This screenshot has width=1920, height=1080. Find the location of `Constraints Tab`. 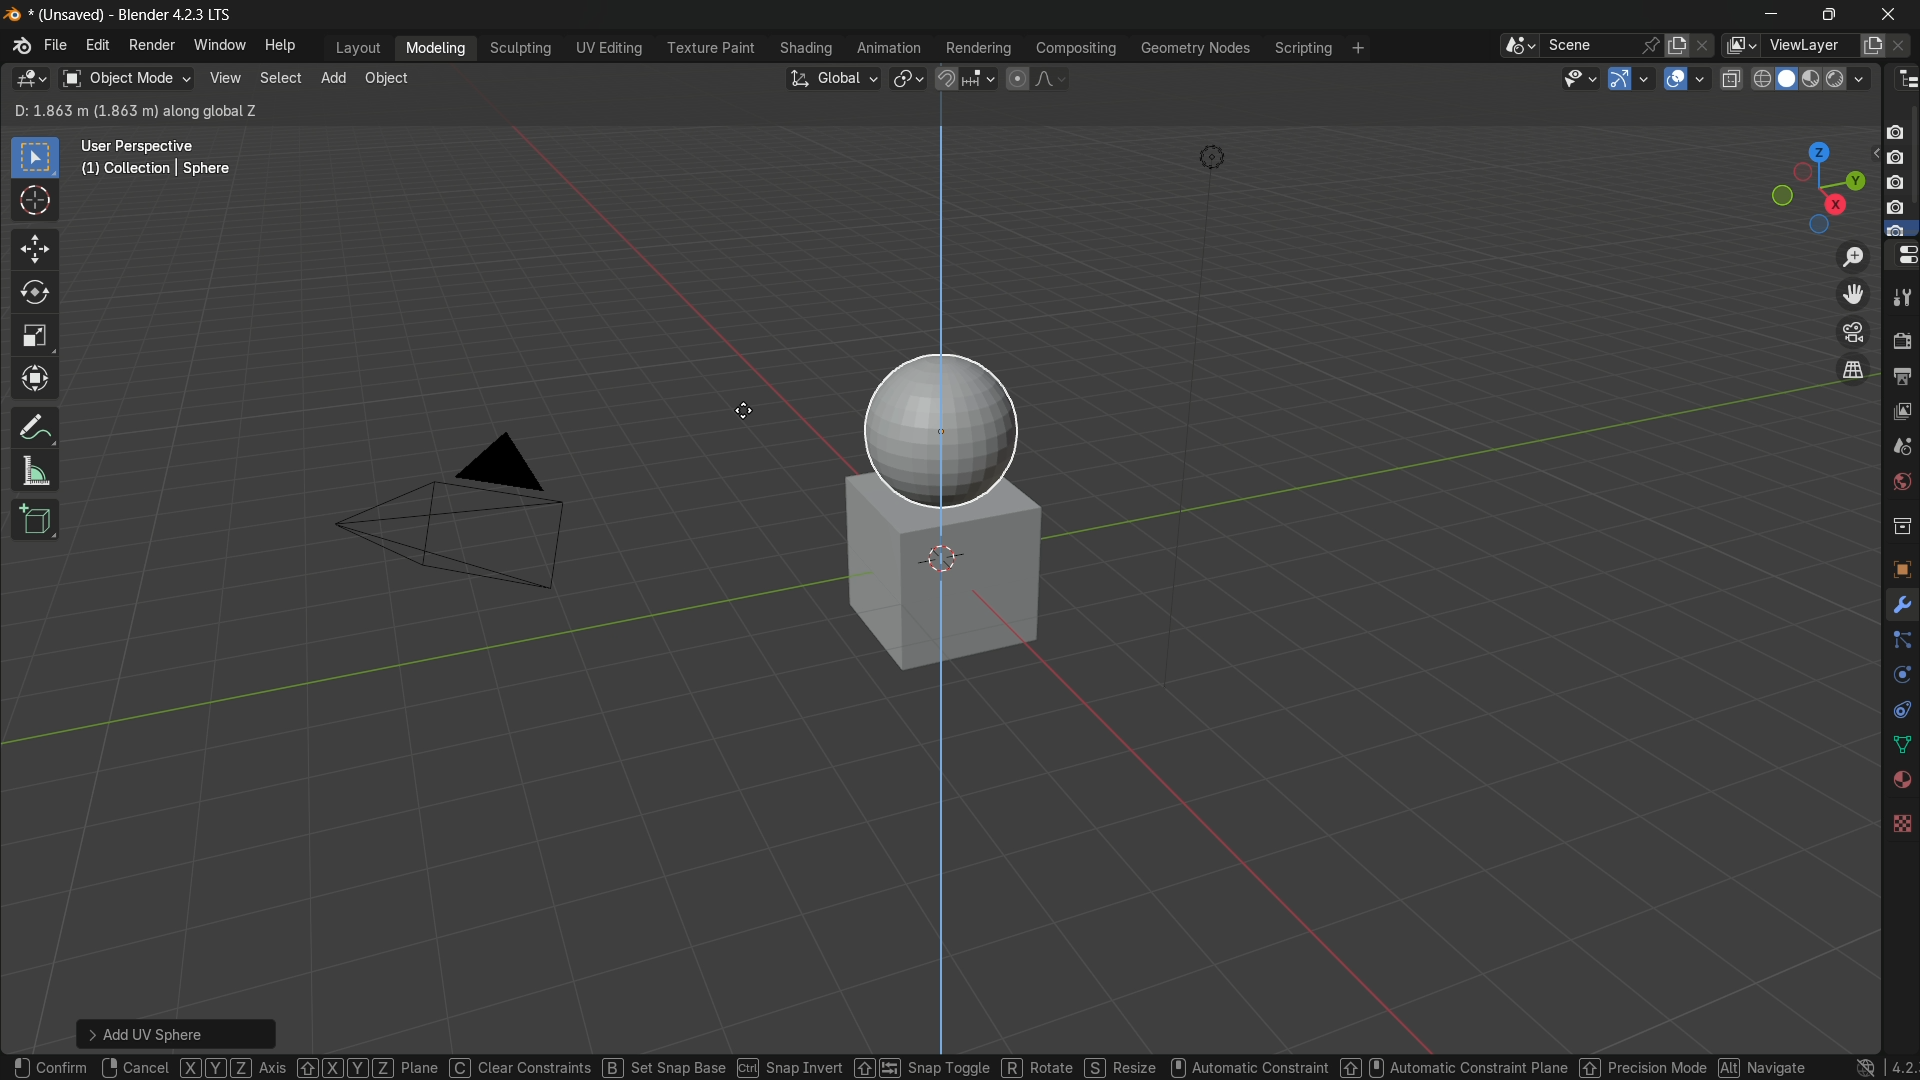

Constraints Tab is located at coordinates (1897, 641).